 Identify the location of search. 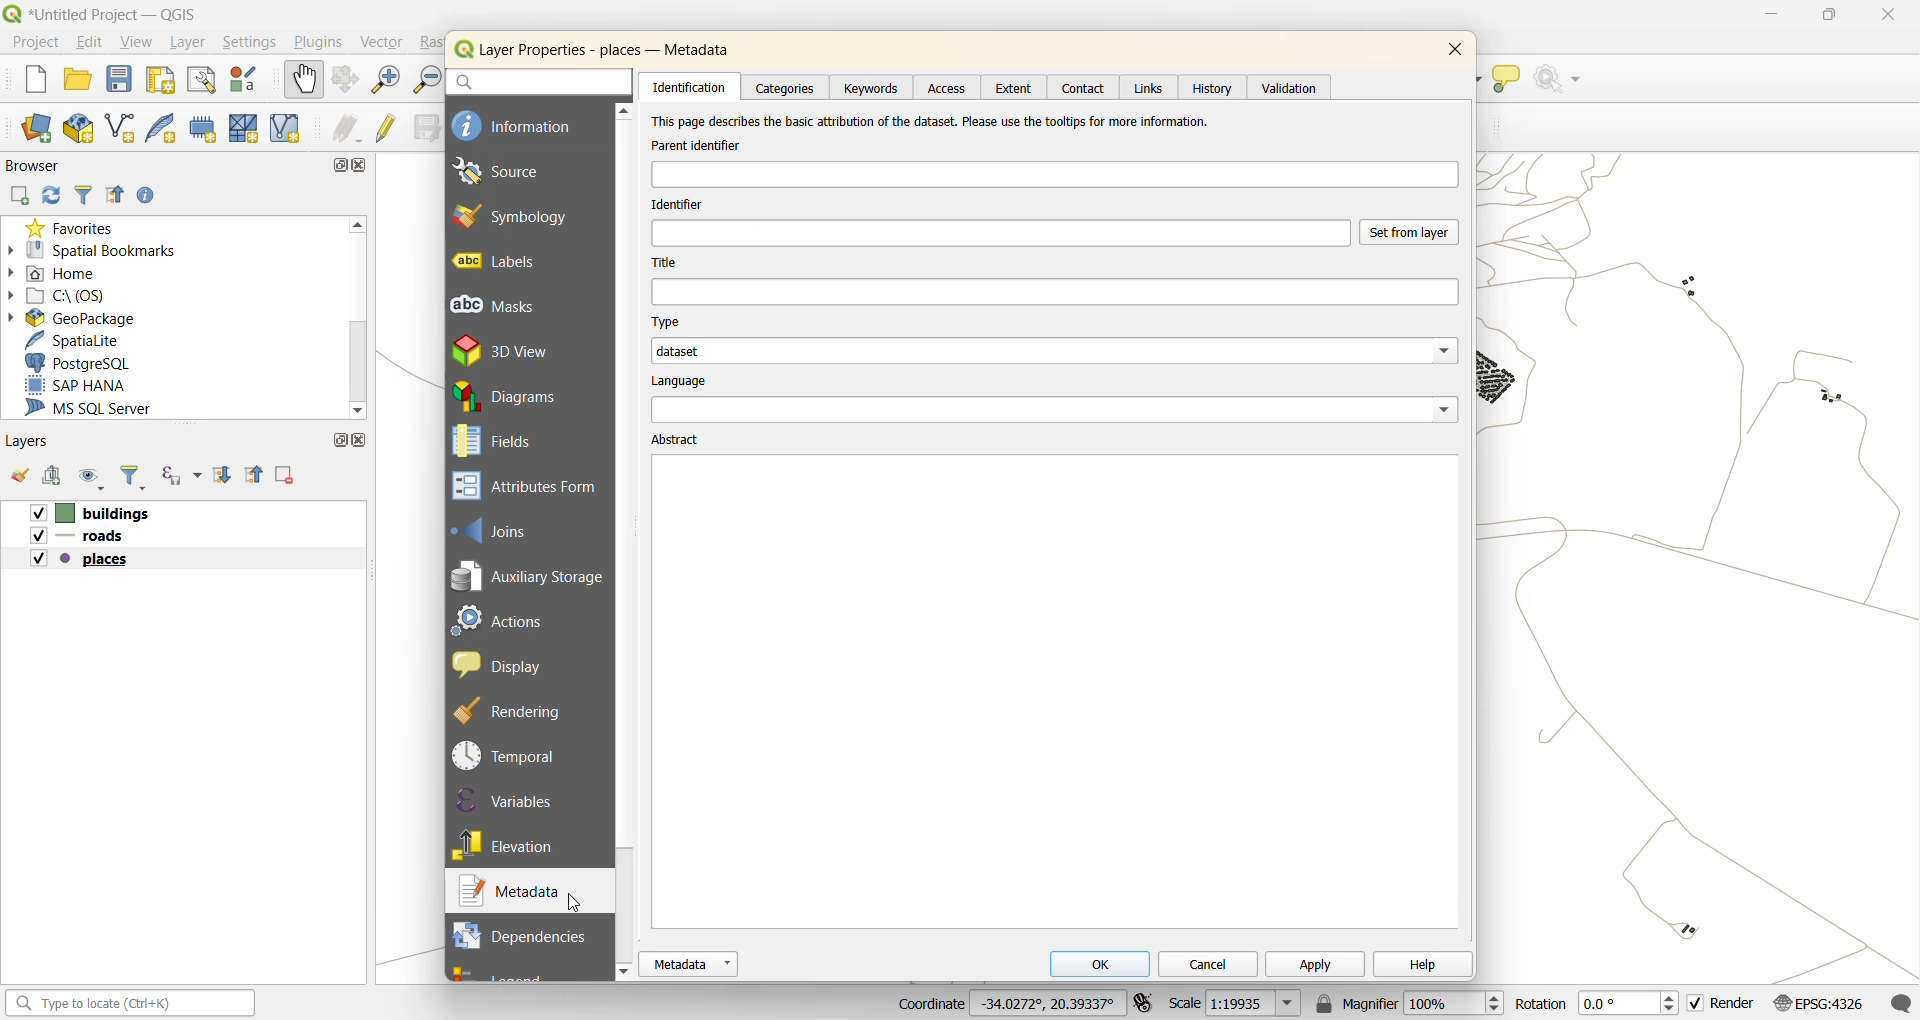
(537, 84).